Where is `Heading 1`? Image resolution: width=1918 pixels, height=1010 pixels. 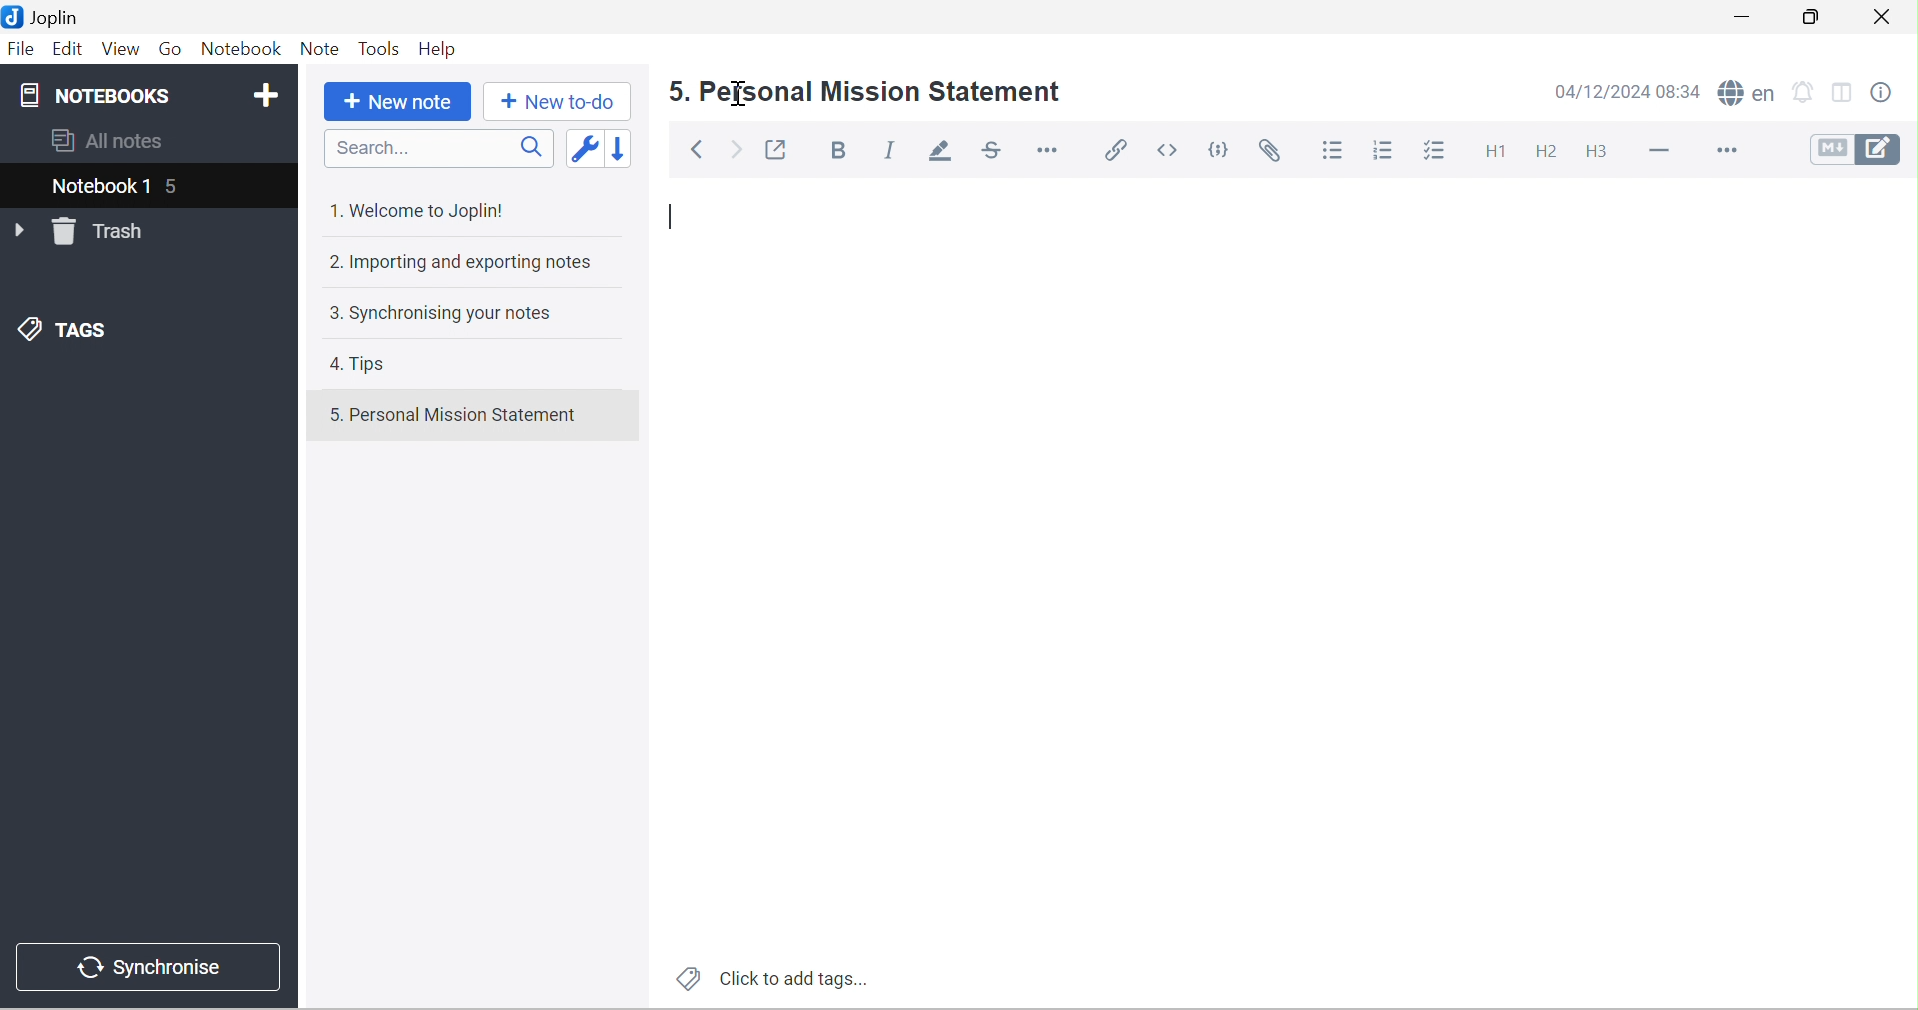 Heading 1 is located at coordinates (1503, 150).